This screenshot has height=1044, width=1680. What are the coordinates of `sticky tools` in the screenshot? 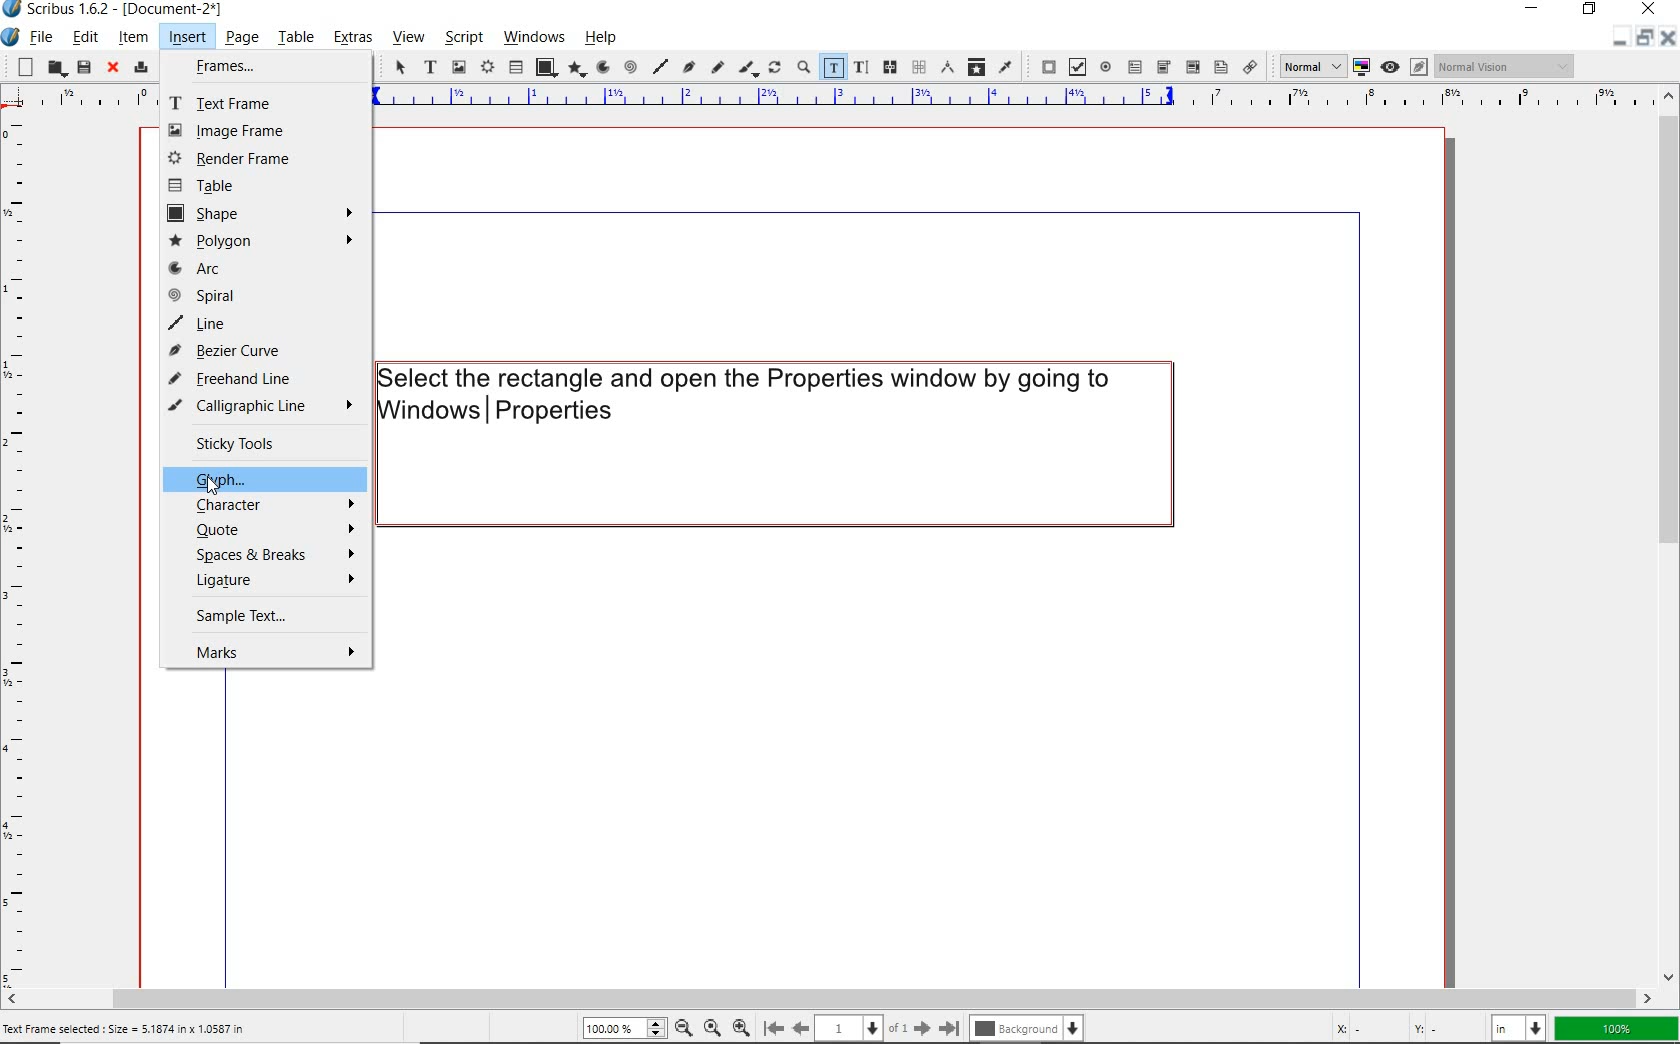 It's located at (260, 444).